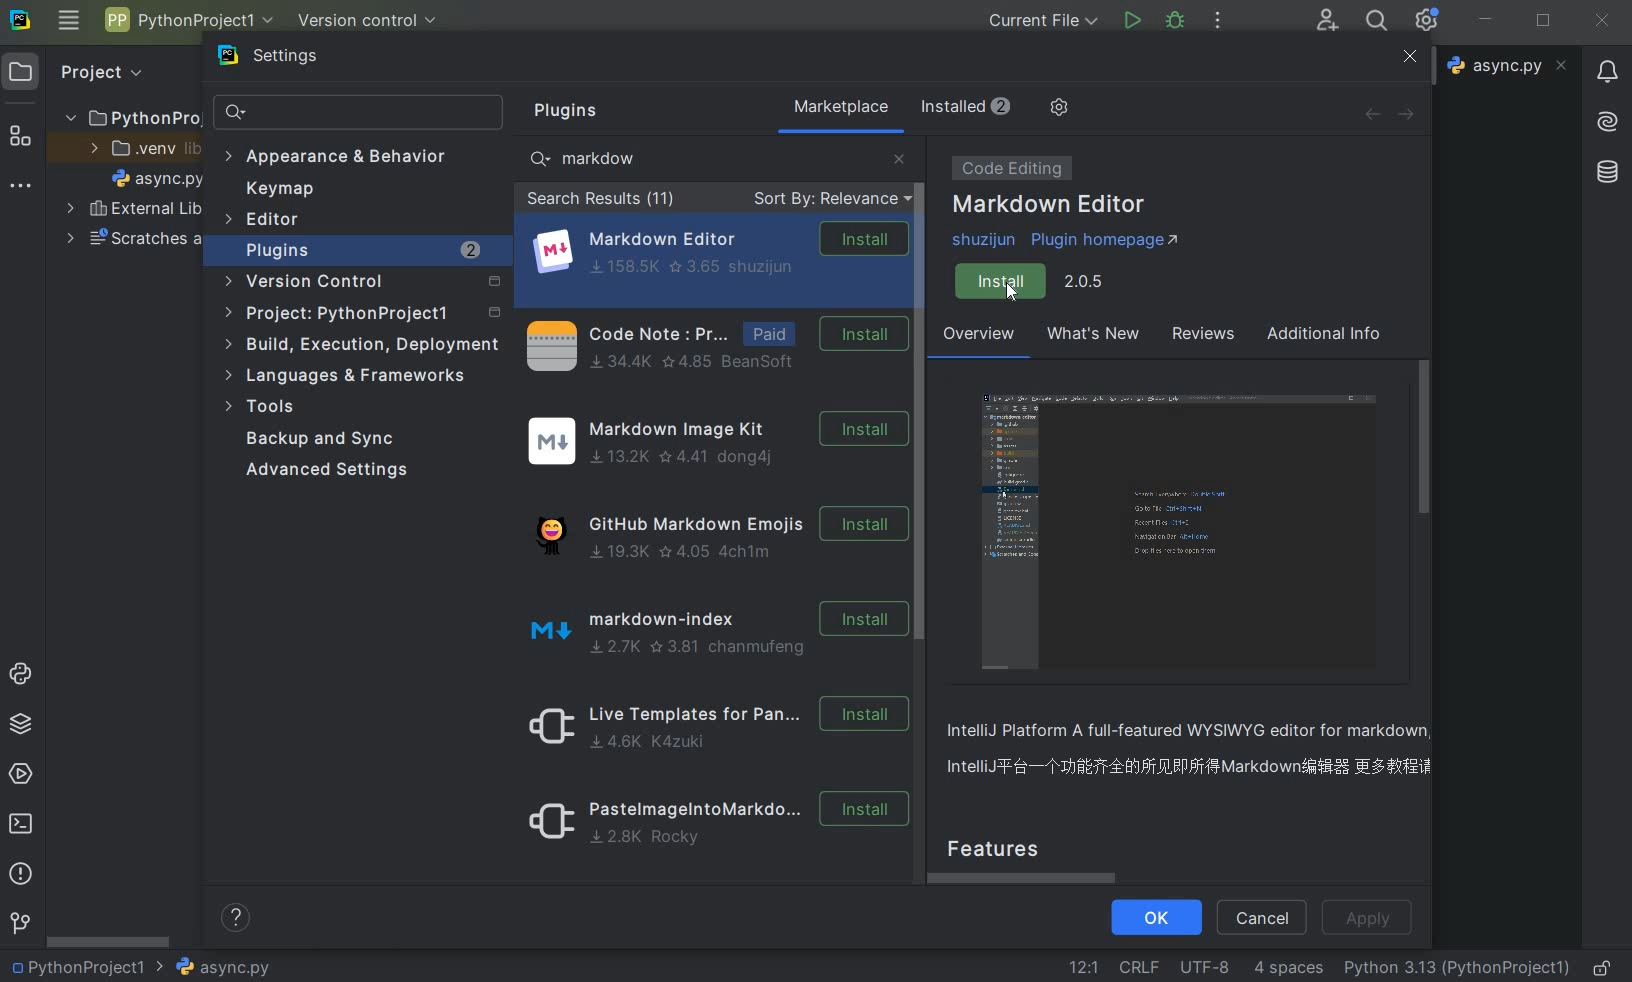  I want to click on debug, so click(1177, 23).